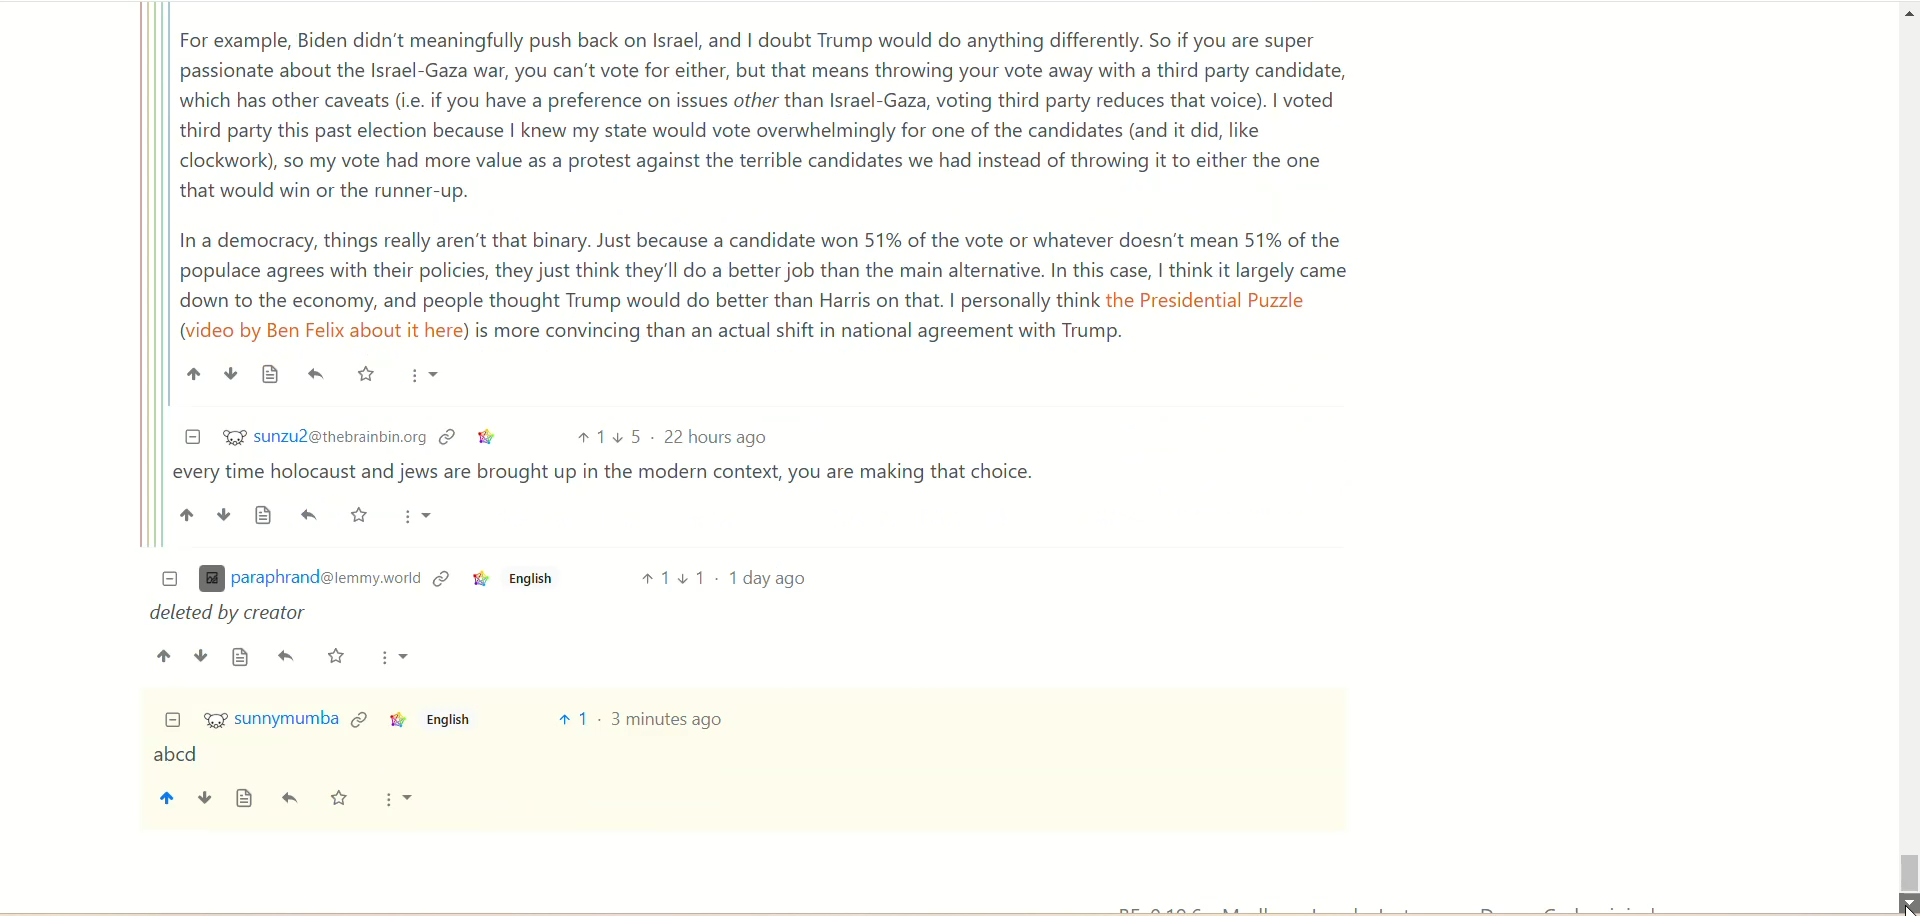 This screenshot has width=1920, height=916. What do you see at coordinates (447, 720) in the screenshot?
I see `English` at bounding box center [447, 720].